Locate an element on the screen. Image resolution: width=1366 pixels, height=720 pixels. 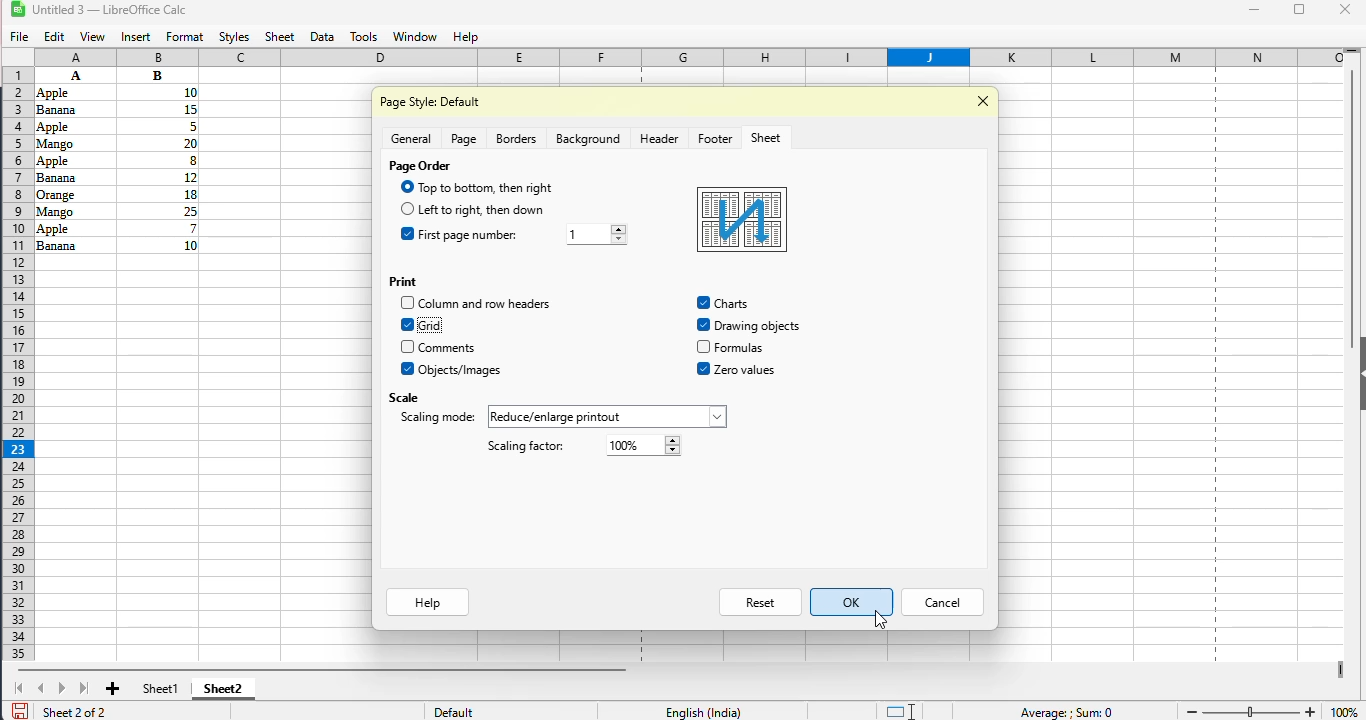
 is located at coordinates (71, 110).